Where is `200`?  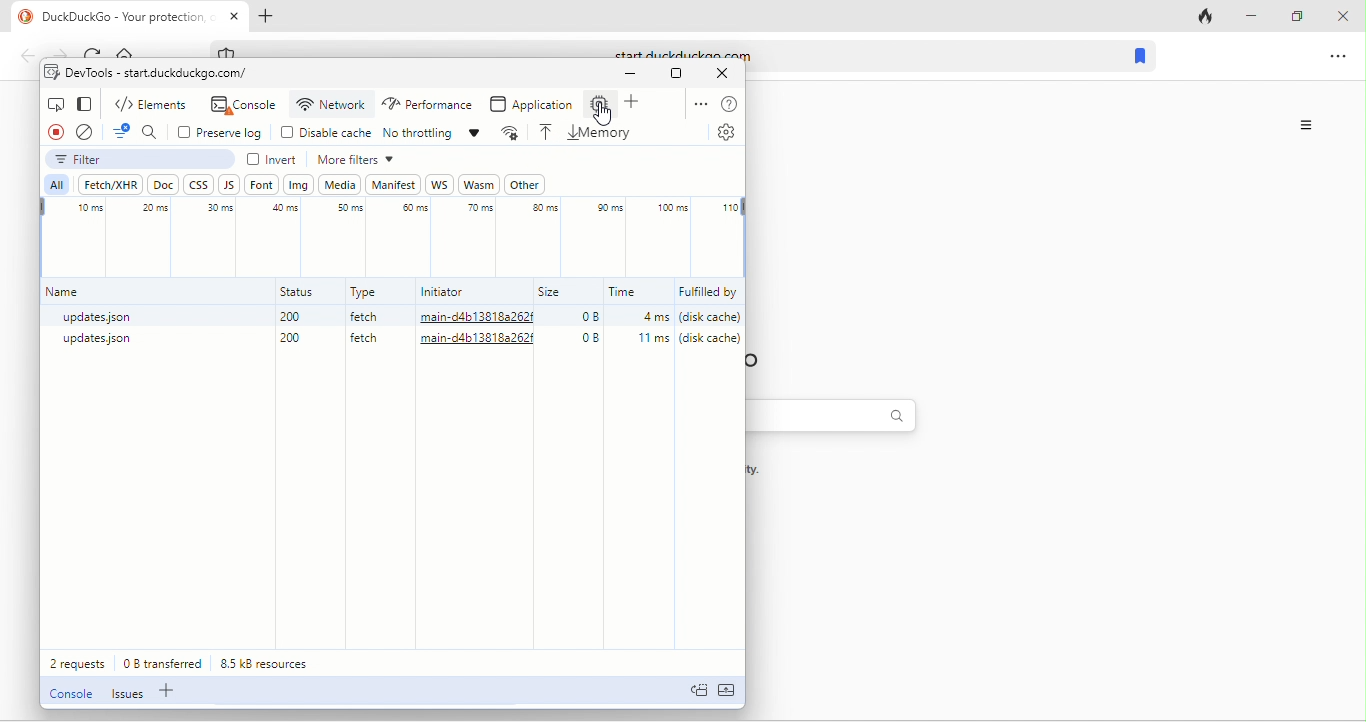
200 is located at coordinates (297, 320).